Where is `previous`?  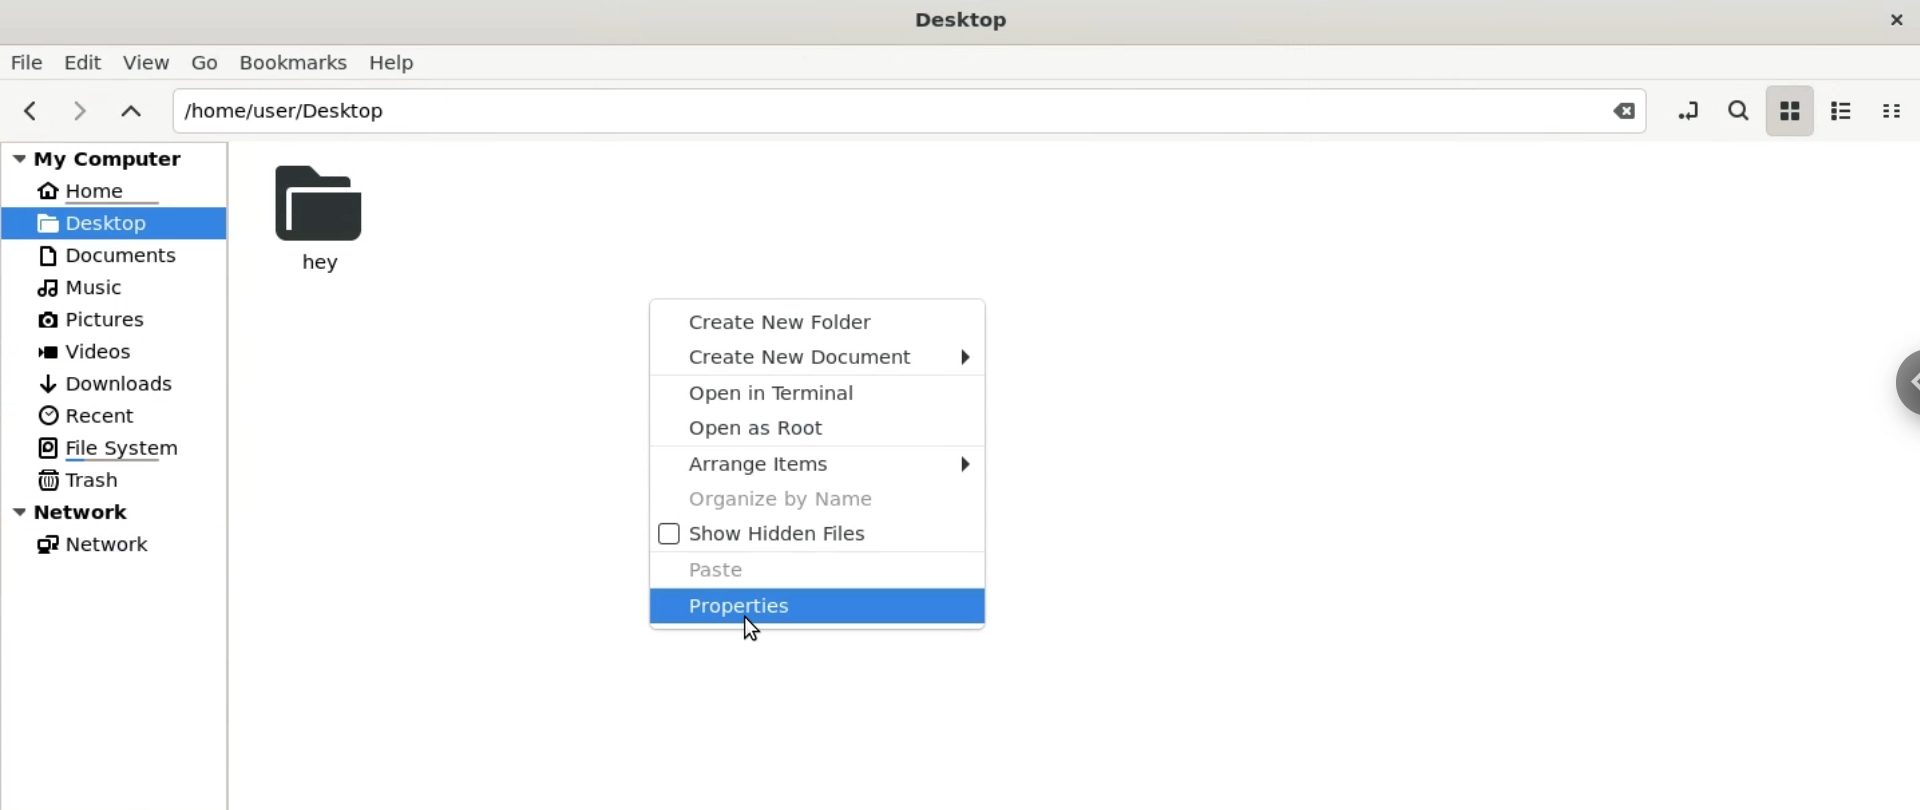
previous is located at coordinates (28, 108).